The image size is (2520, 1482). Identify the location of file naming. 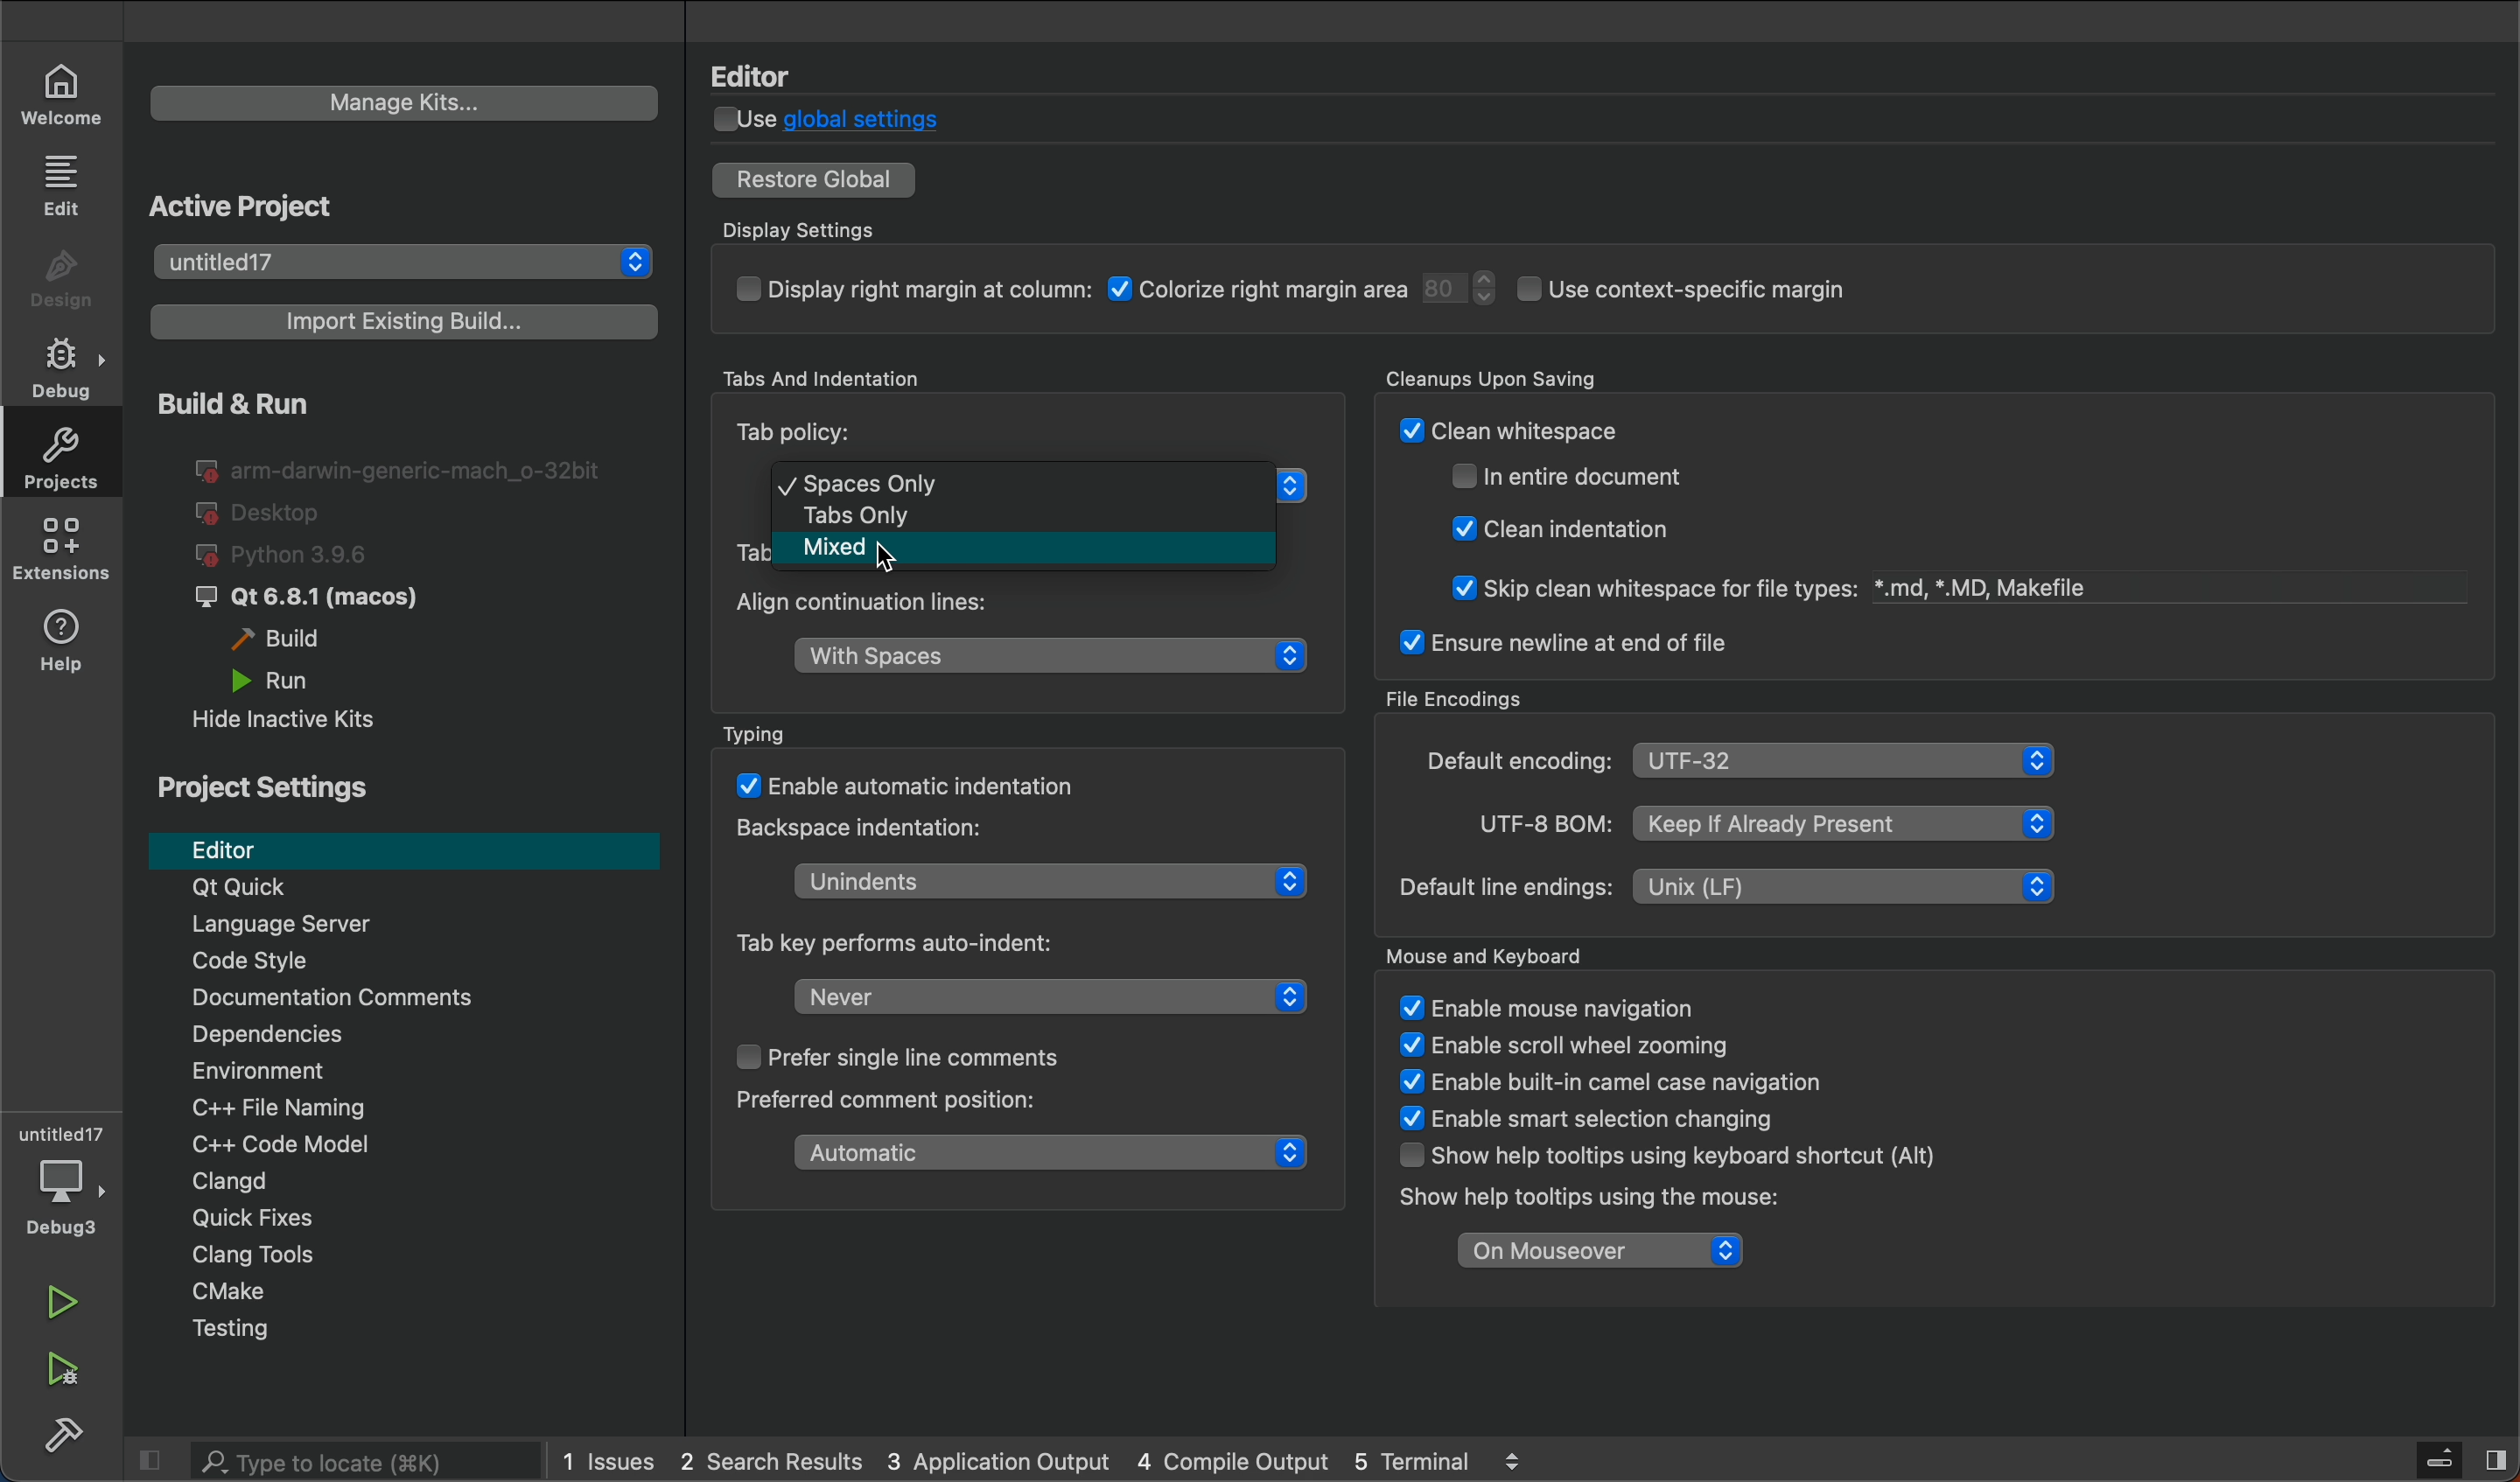
(431, 1109).